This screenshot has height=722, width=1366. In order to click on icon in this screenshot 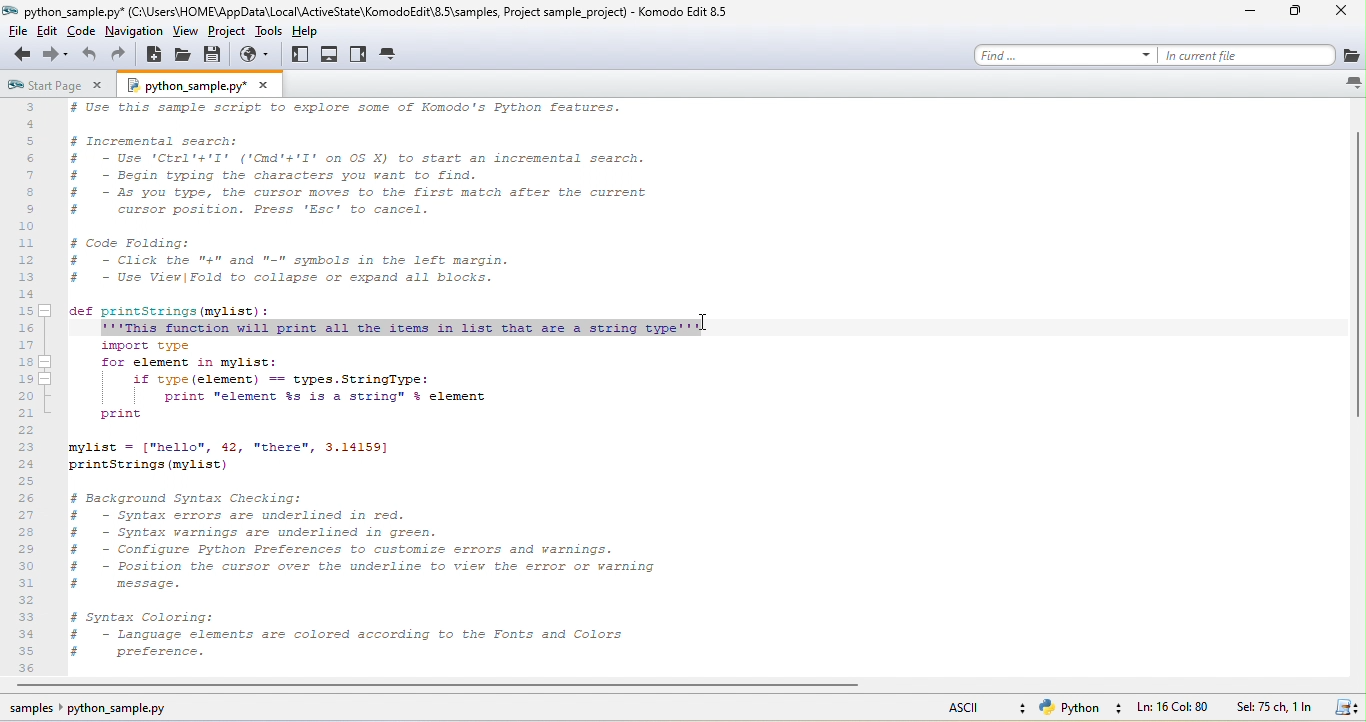, I will do `click(1351, 82)`.